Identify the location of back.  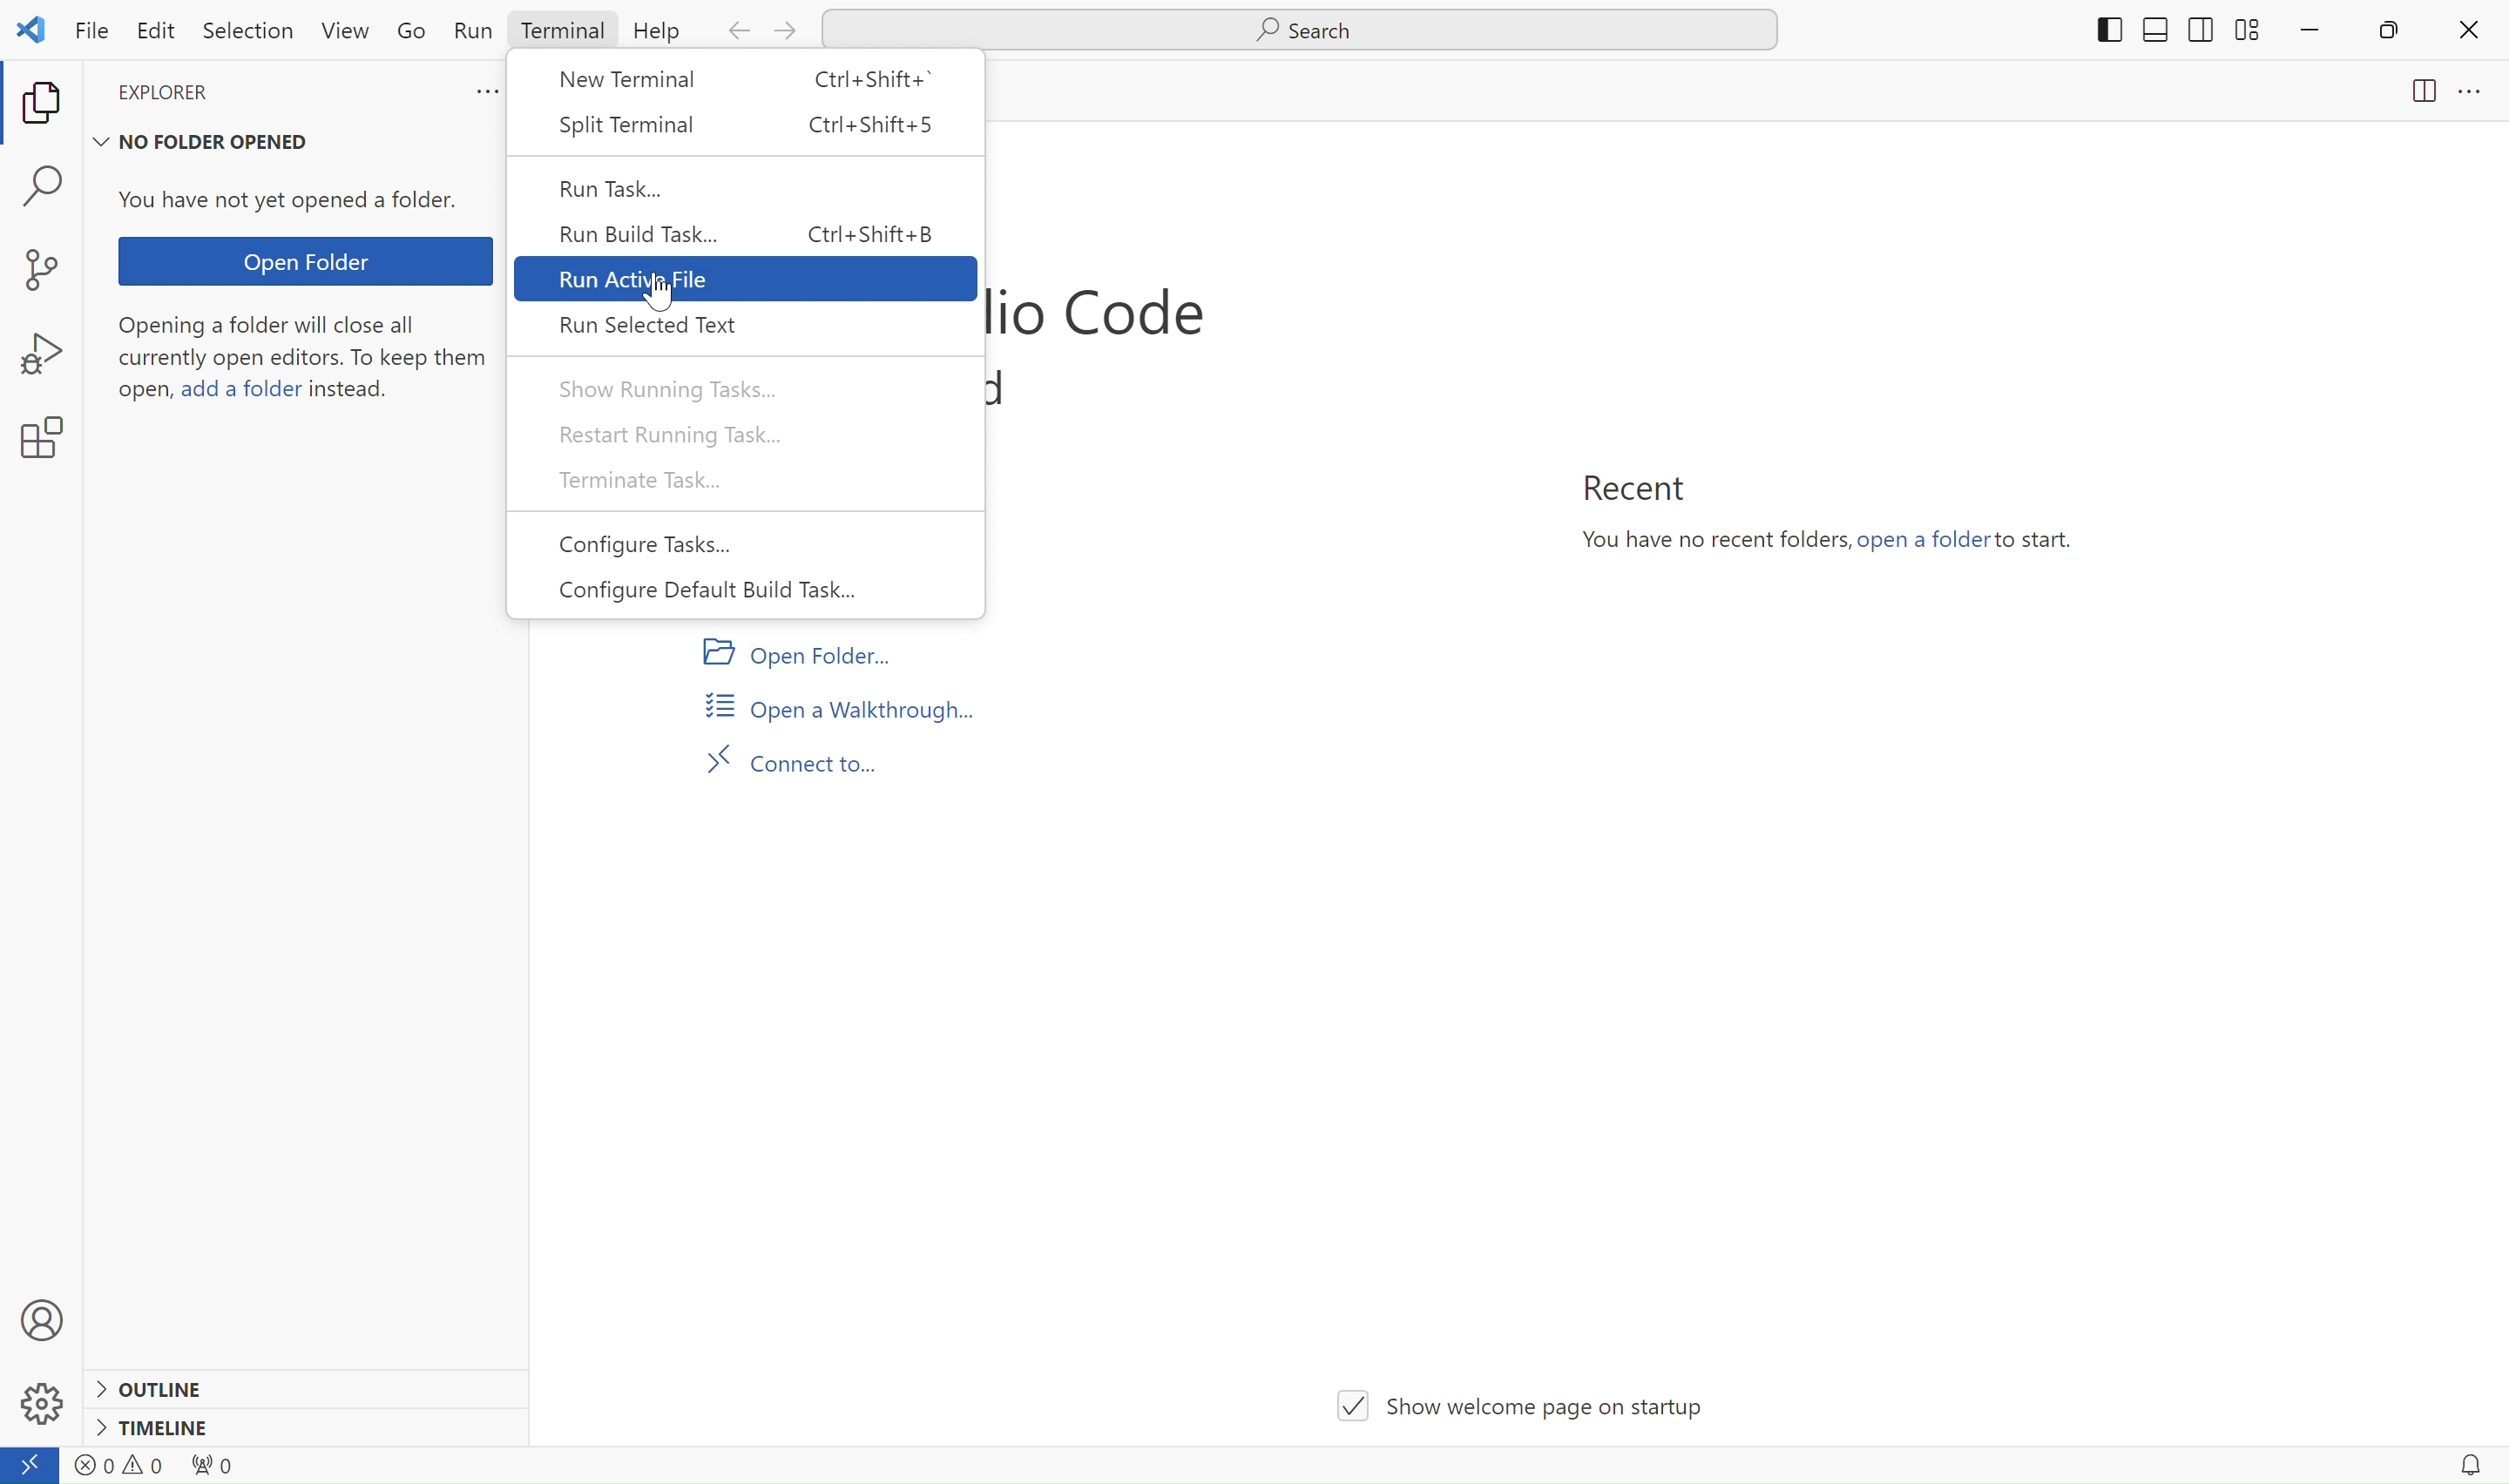
(732, 32).